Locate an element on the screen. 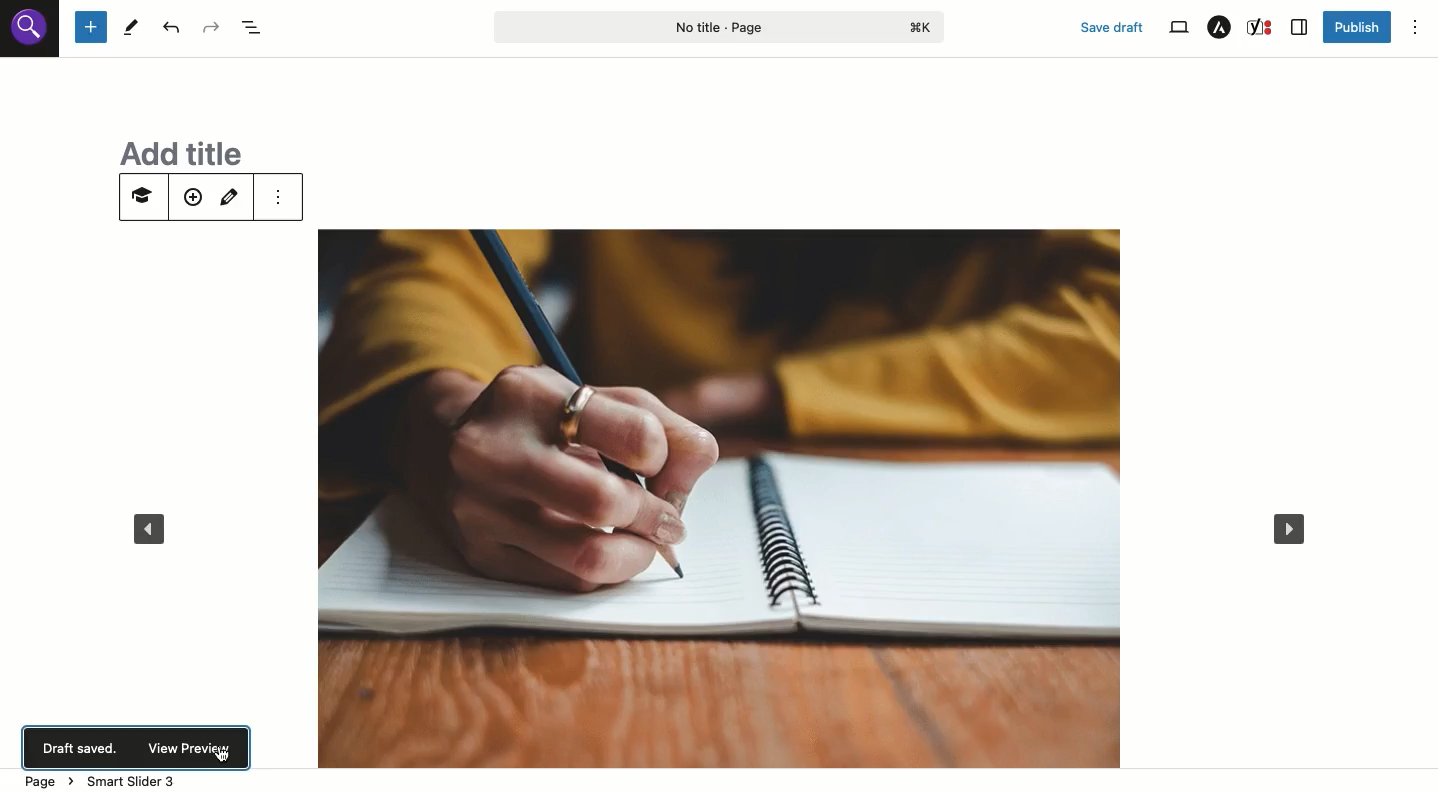 This screenshot has width=1438, height=792. Undo is located at coordinates (171, 27).